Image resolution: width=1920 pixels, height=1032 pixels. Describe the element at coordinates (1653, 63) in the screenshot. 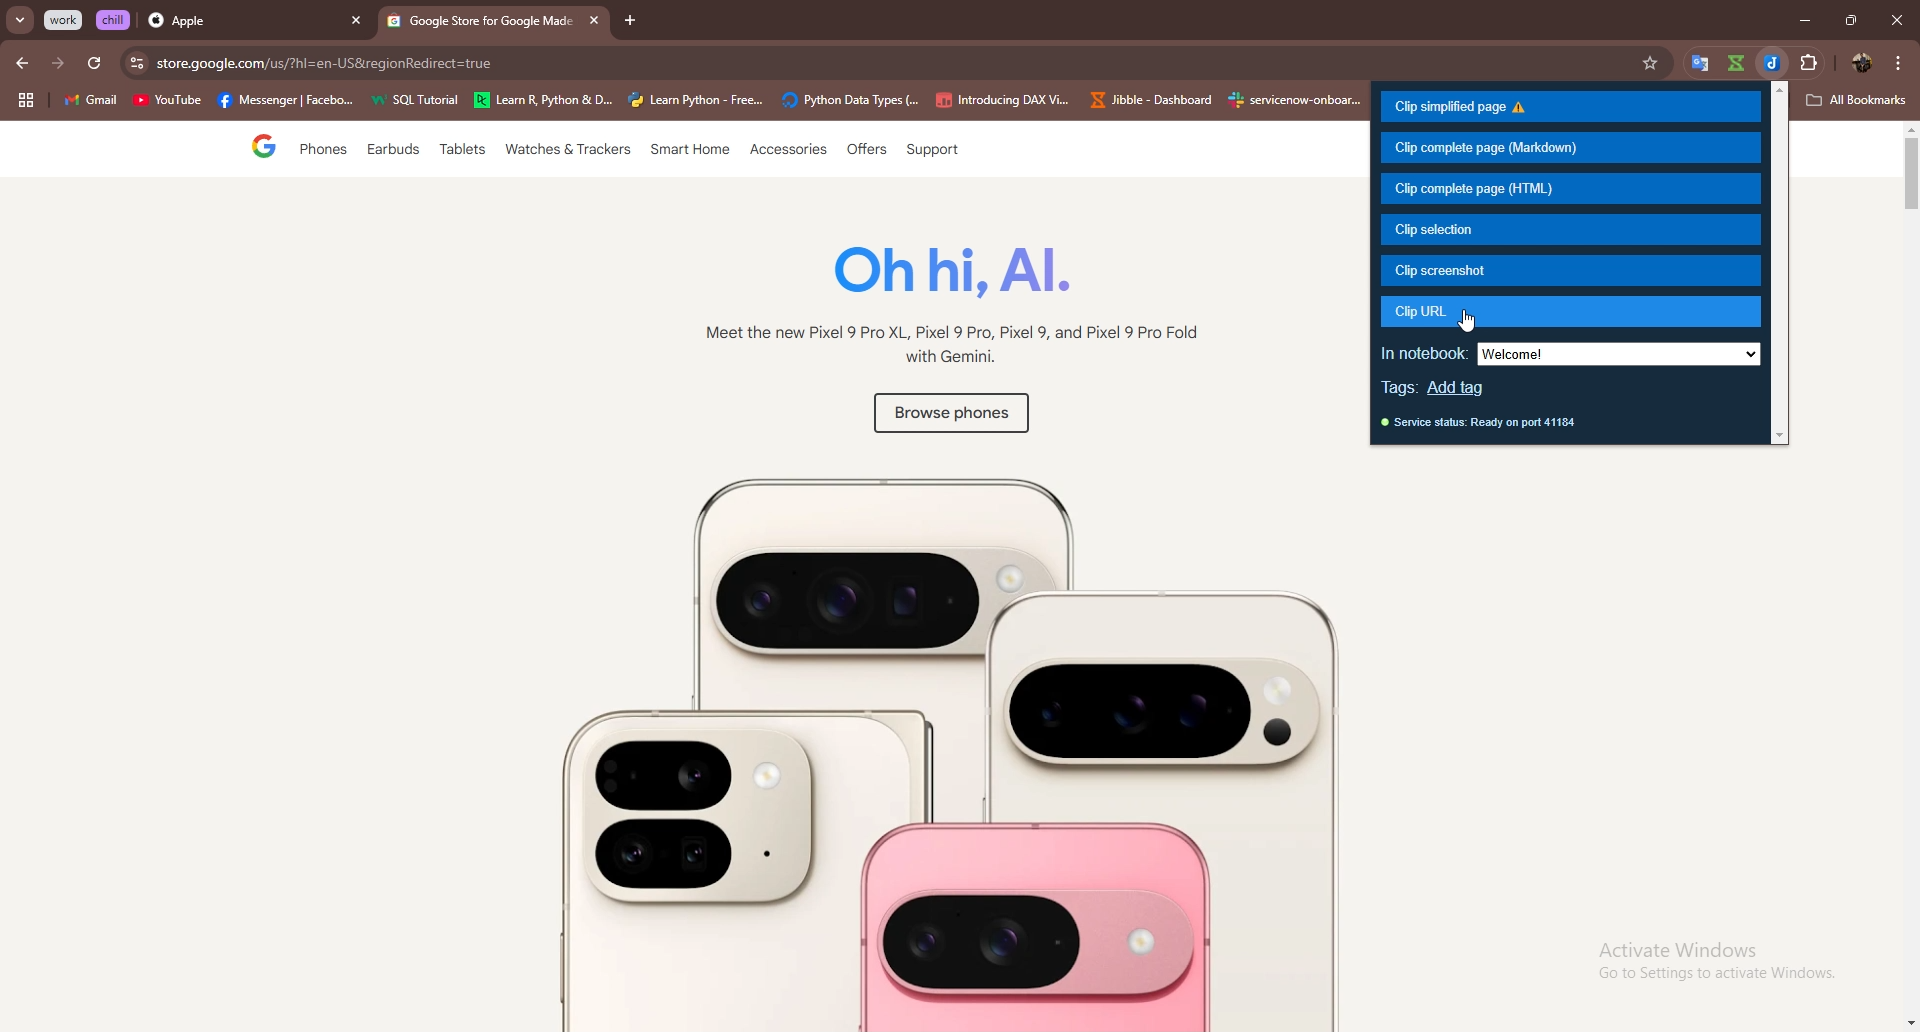

I see `favorites` at that location.